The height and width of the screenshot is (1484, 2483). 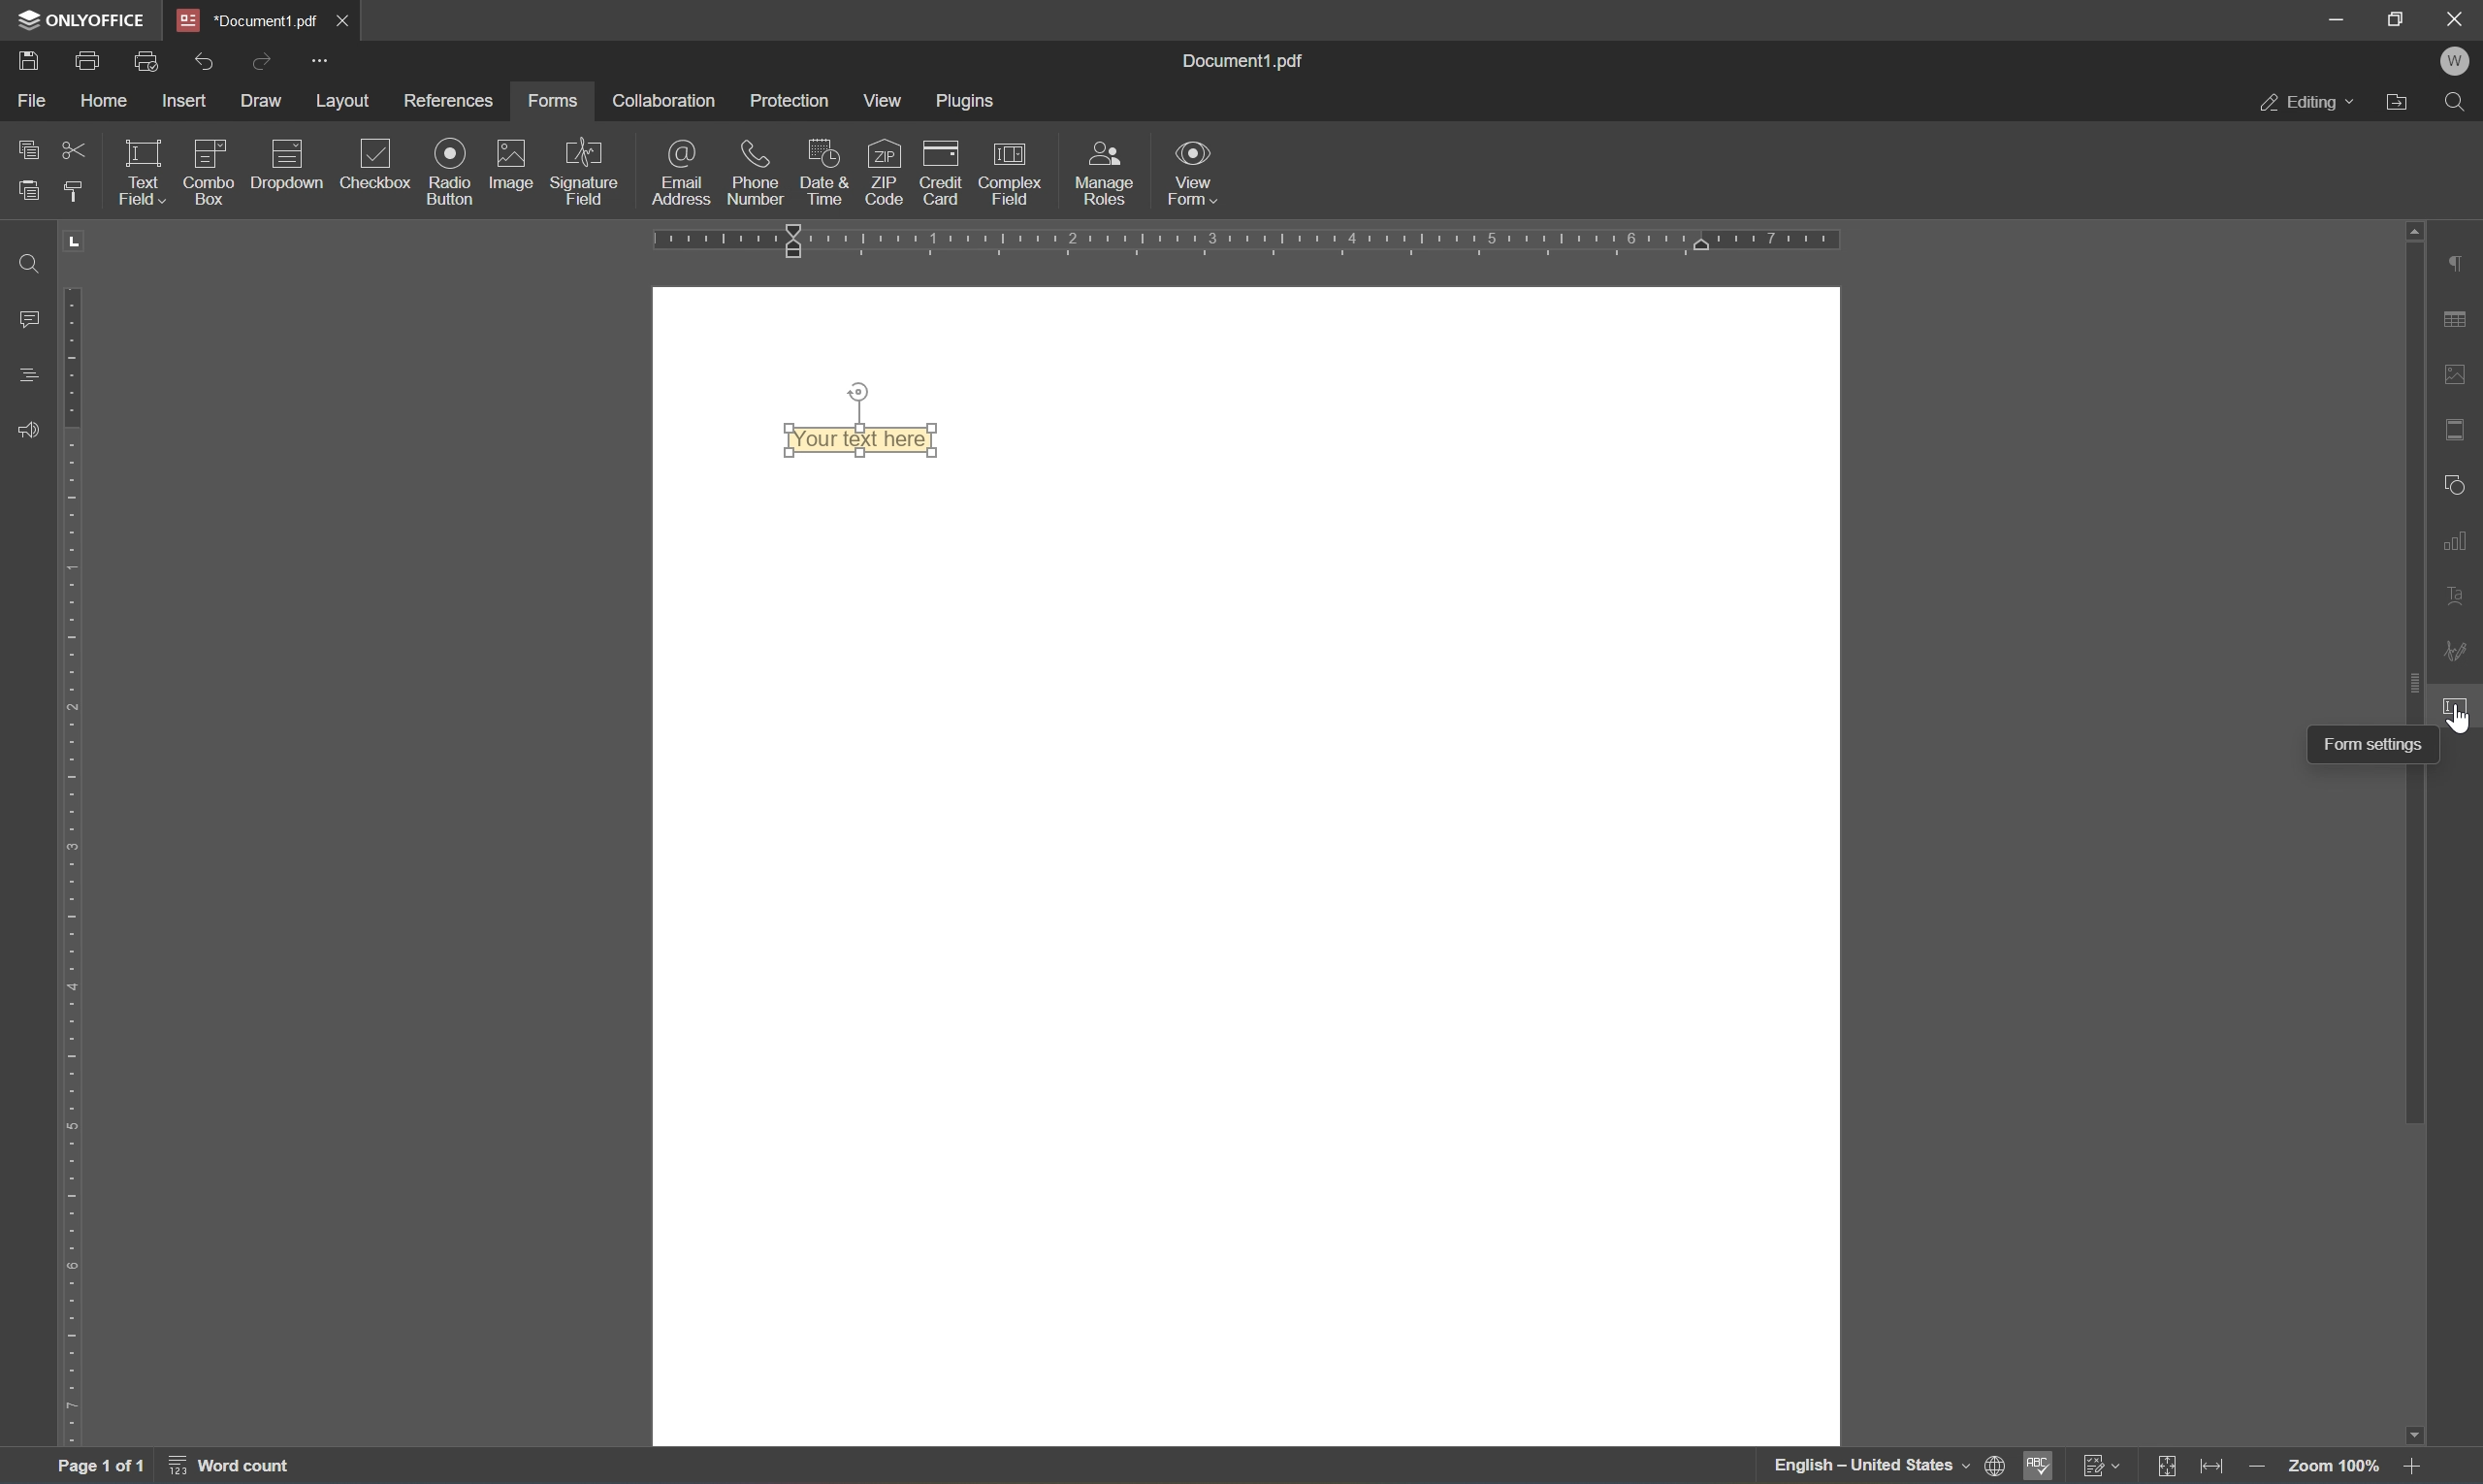 I want to click on comments, so click(x=30, y=319).